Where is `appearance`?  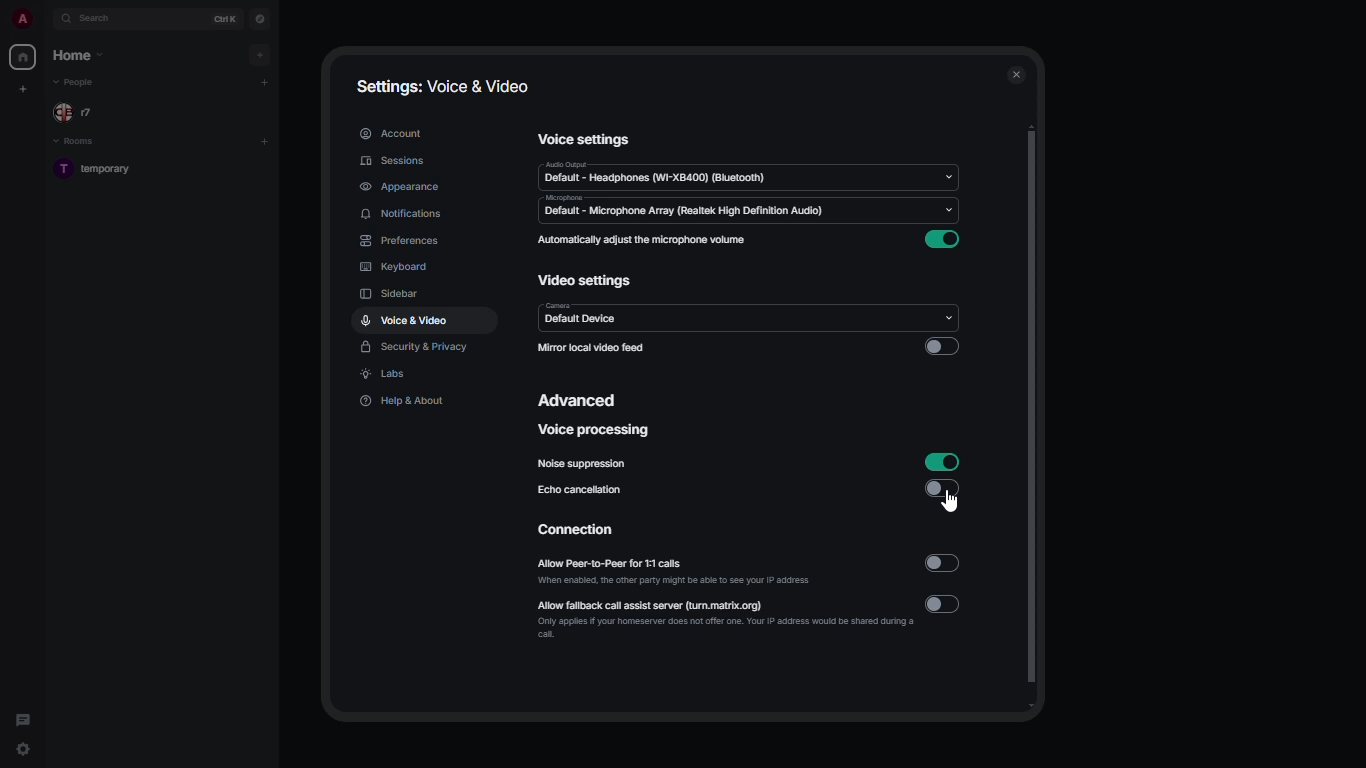
appearance is located at coordinates (400, 185).